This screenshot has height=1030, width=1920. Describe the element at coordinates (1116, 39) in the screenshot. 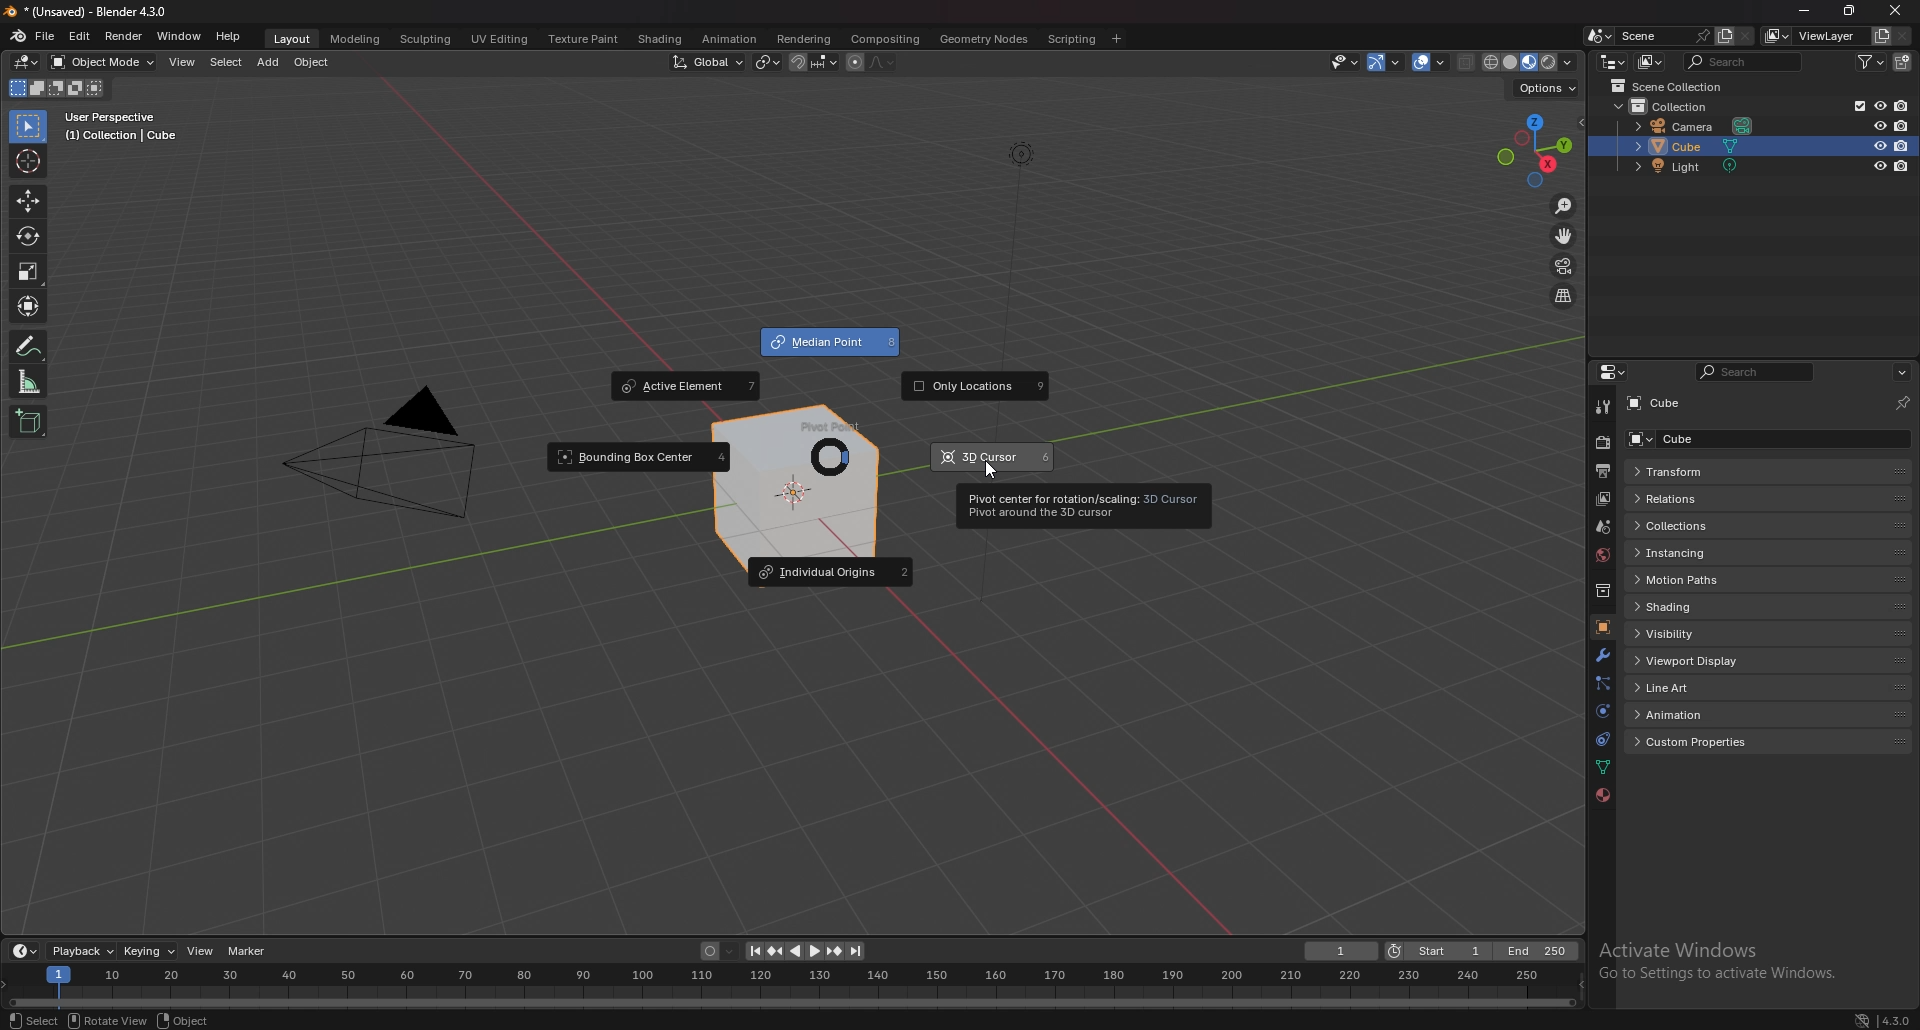

I see `add workspace` at that location.